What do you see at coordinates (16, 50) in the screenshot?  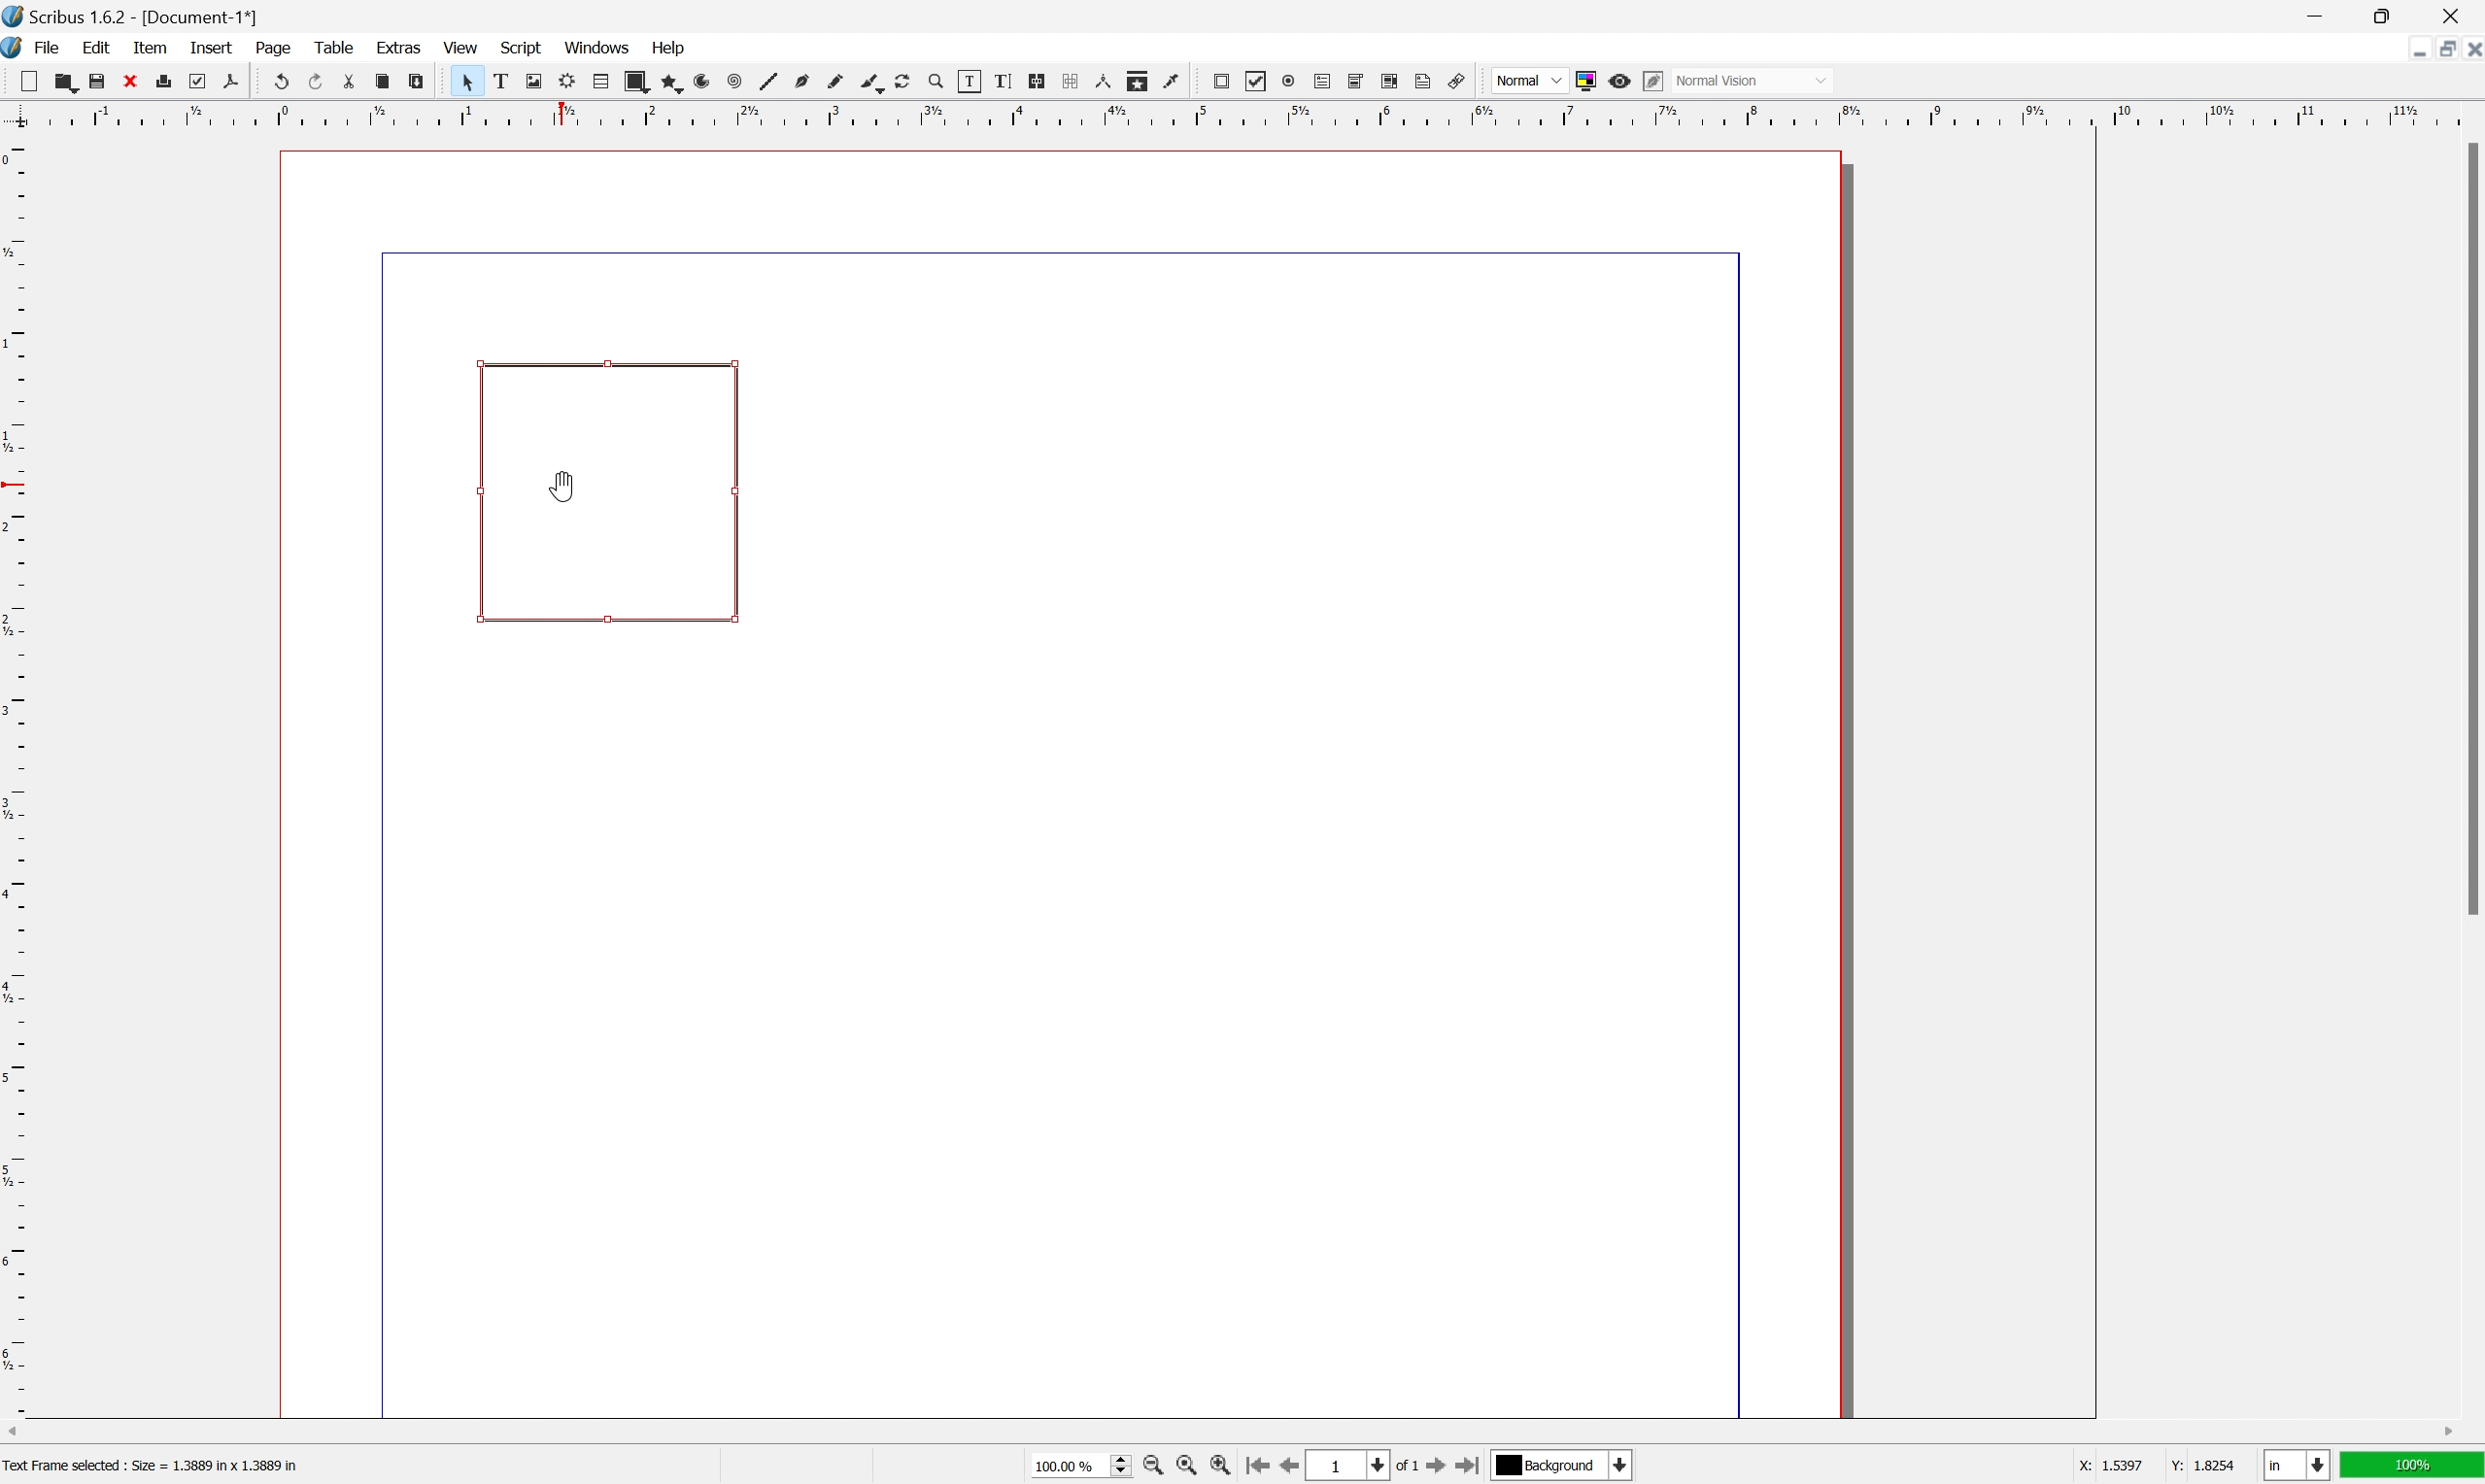 I see `application logo` at bounding box center [16, 50].